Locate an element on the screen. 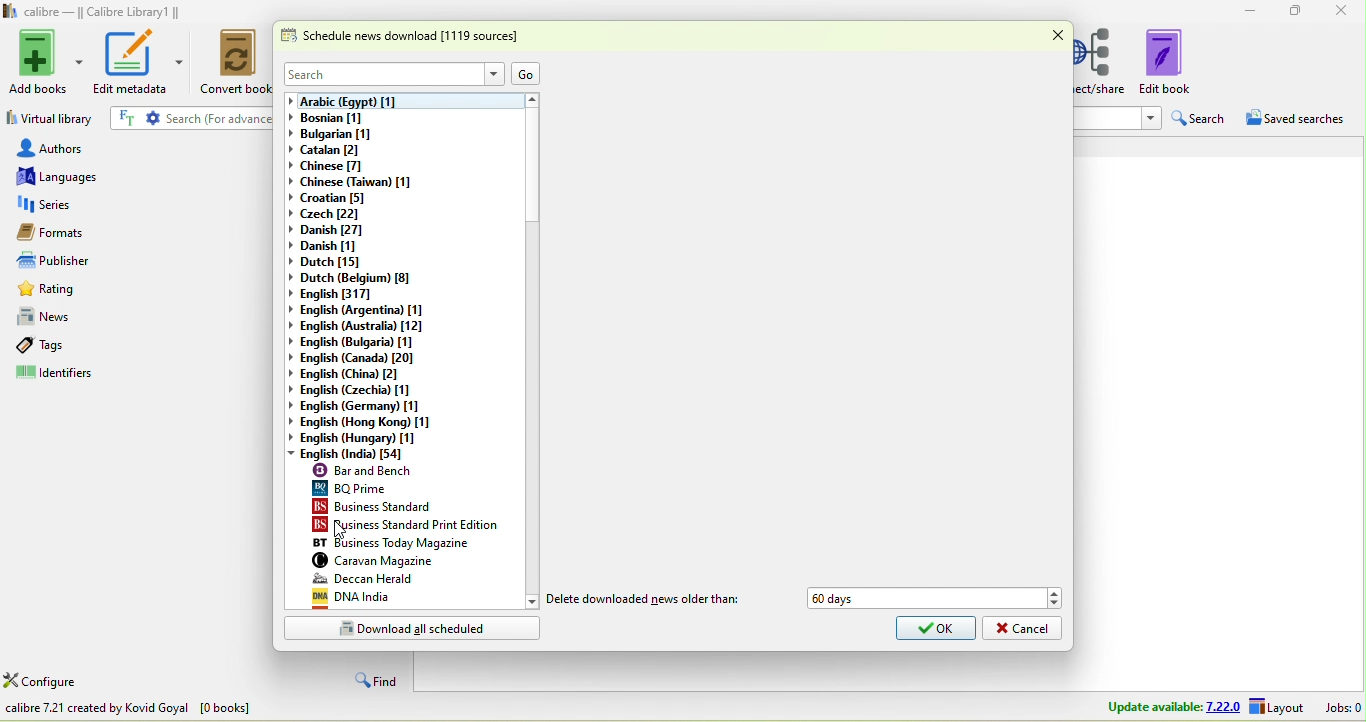 This screenshot has width=1366, height=722. dna india is located at coordinates (408, 599).